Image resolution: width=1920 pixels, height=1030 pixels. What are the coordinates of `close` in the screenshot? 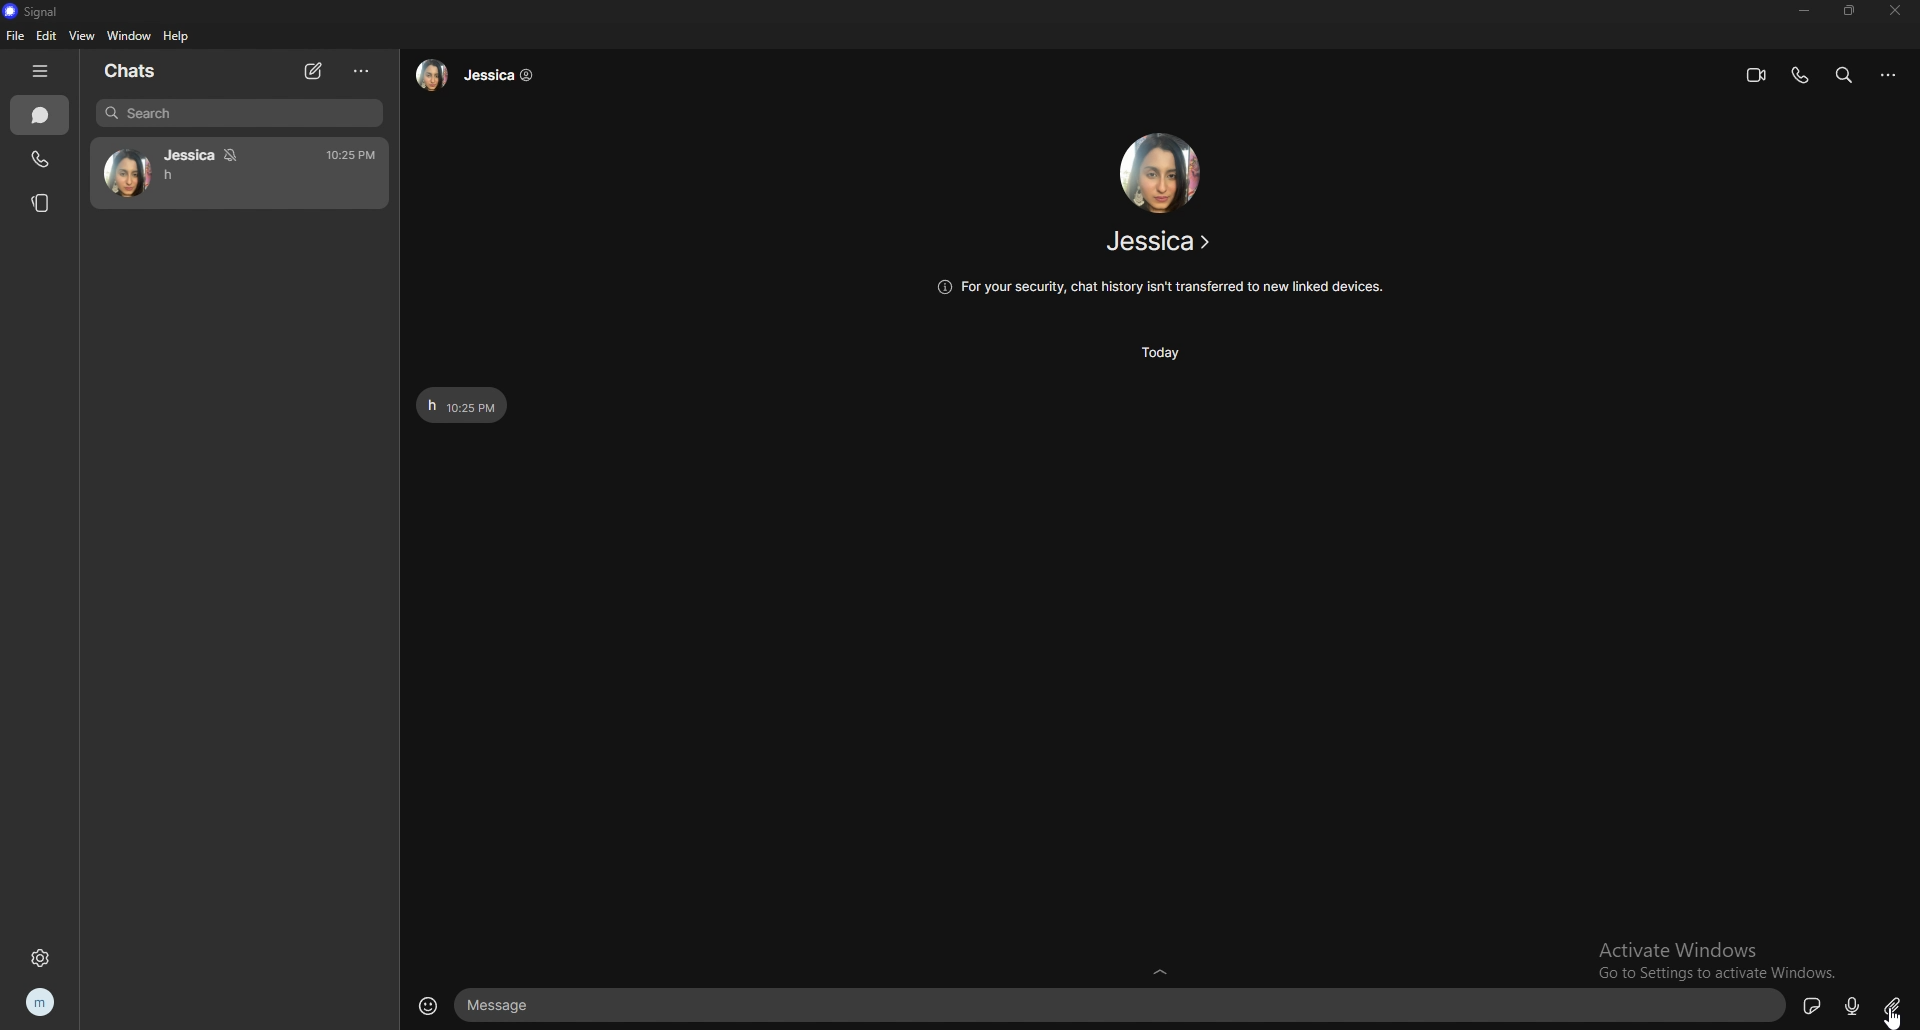 It's located at (1897, 11).